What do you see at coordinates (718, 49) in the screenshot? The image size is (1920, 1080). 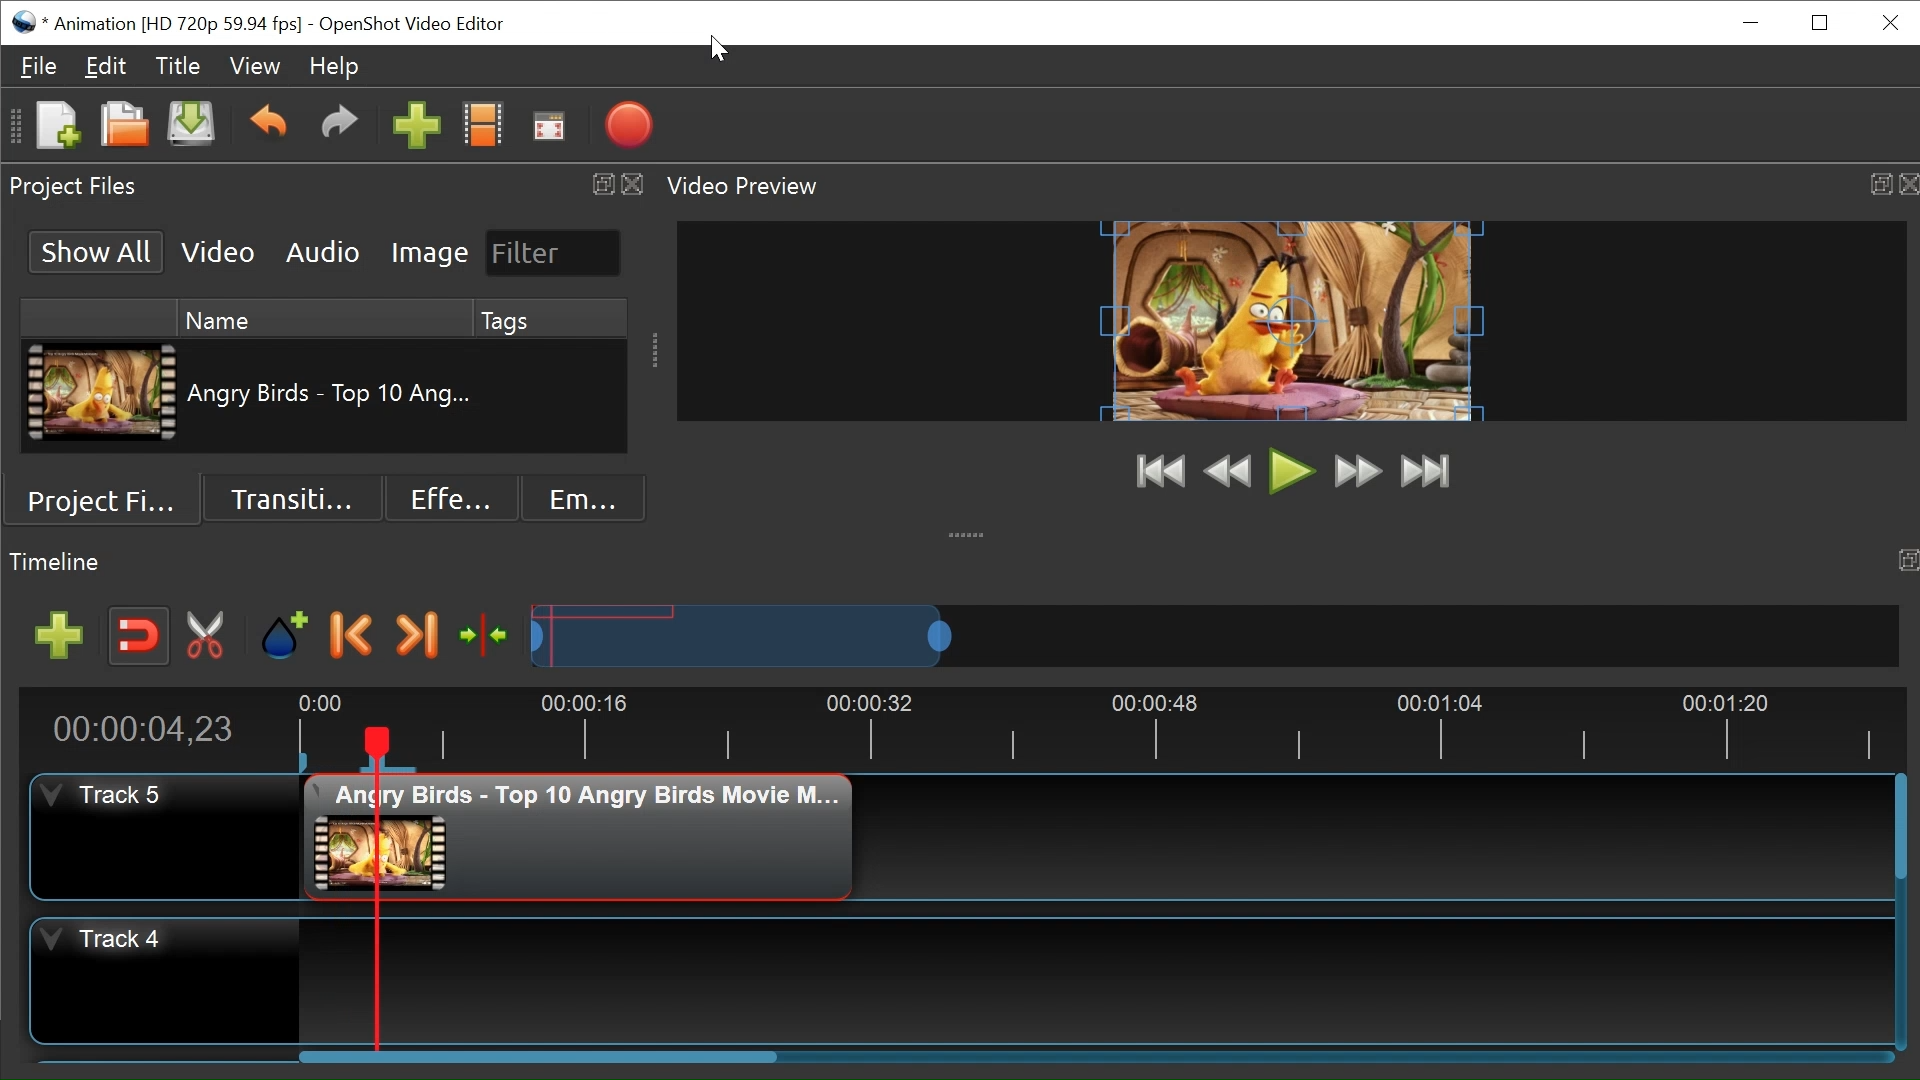 I see `Cursor` at bounding box center [718, 49].